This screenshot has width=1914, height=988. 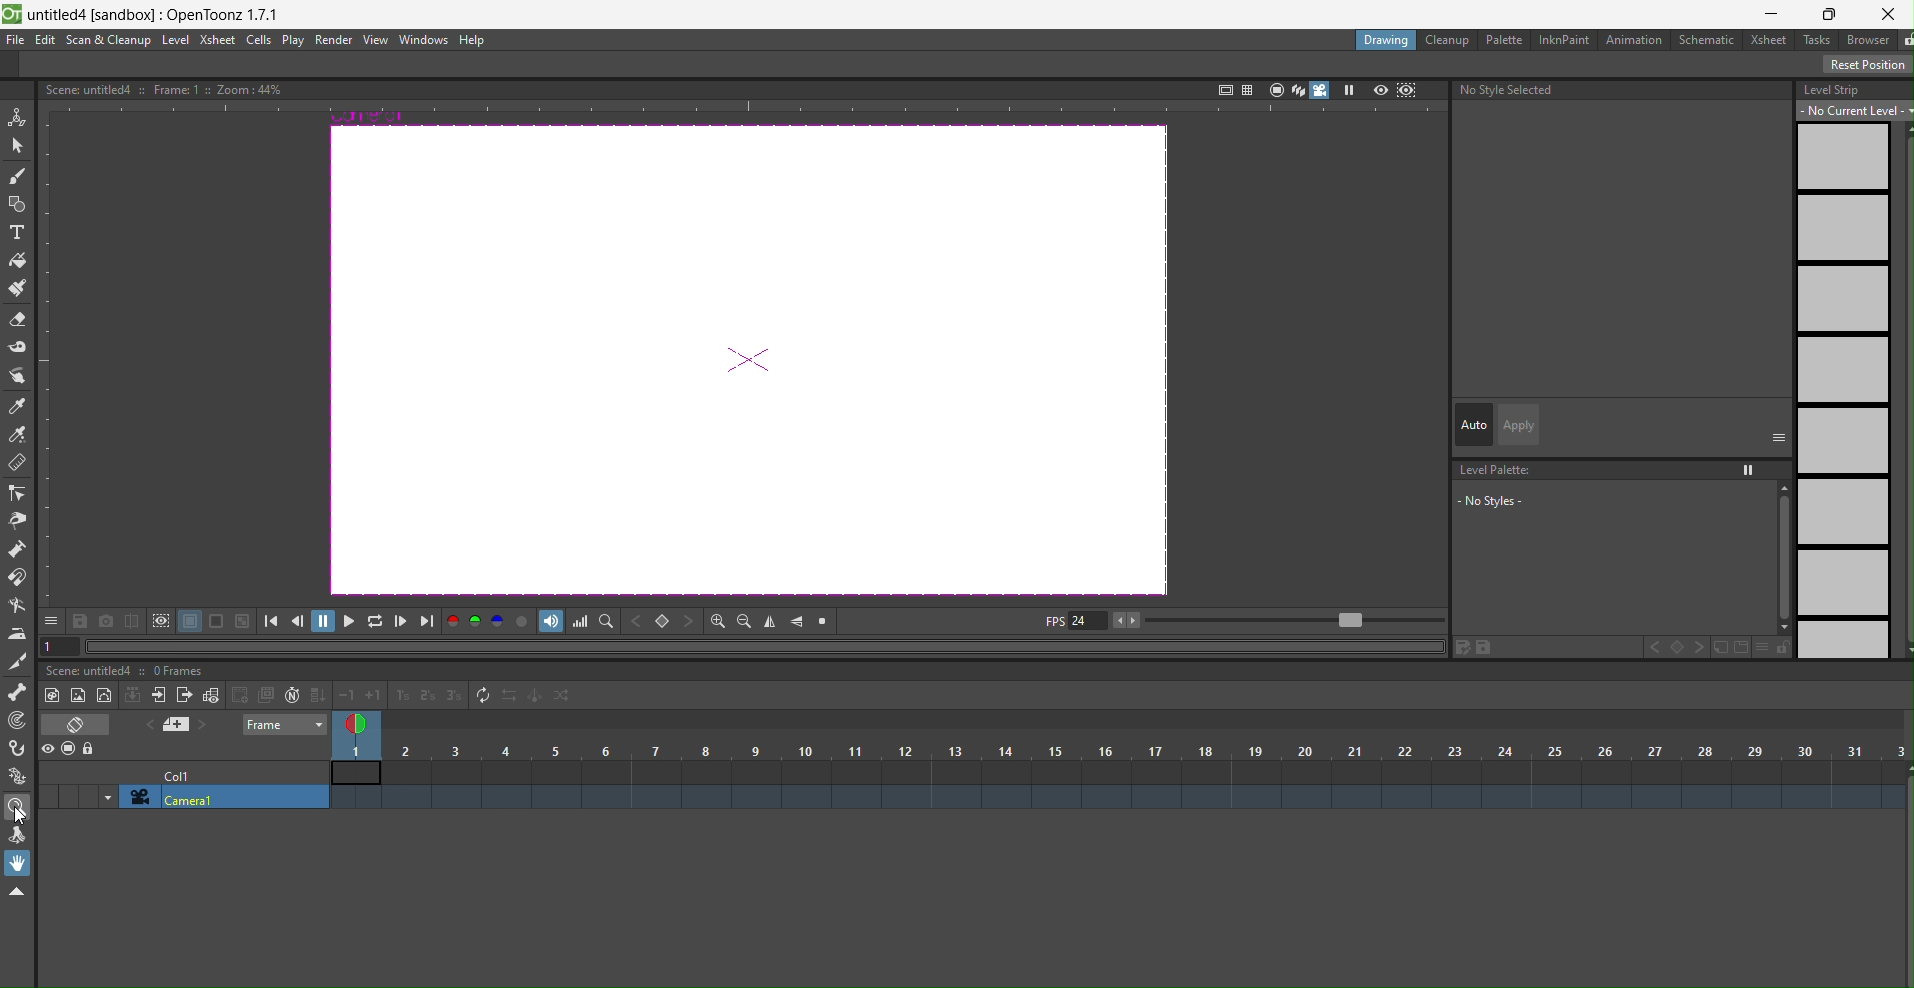 What do you see at coordinates (1902, 40) in the screenshot?
I see `unlocked` at bounding box center [1902, 40].